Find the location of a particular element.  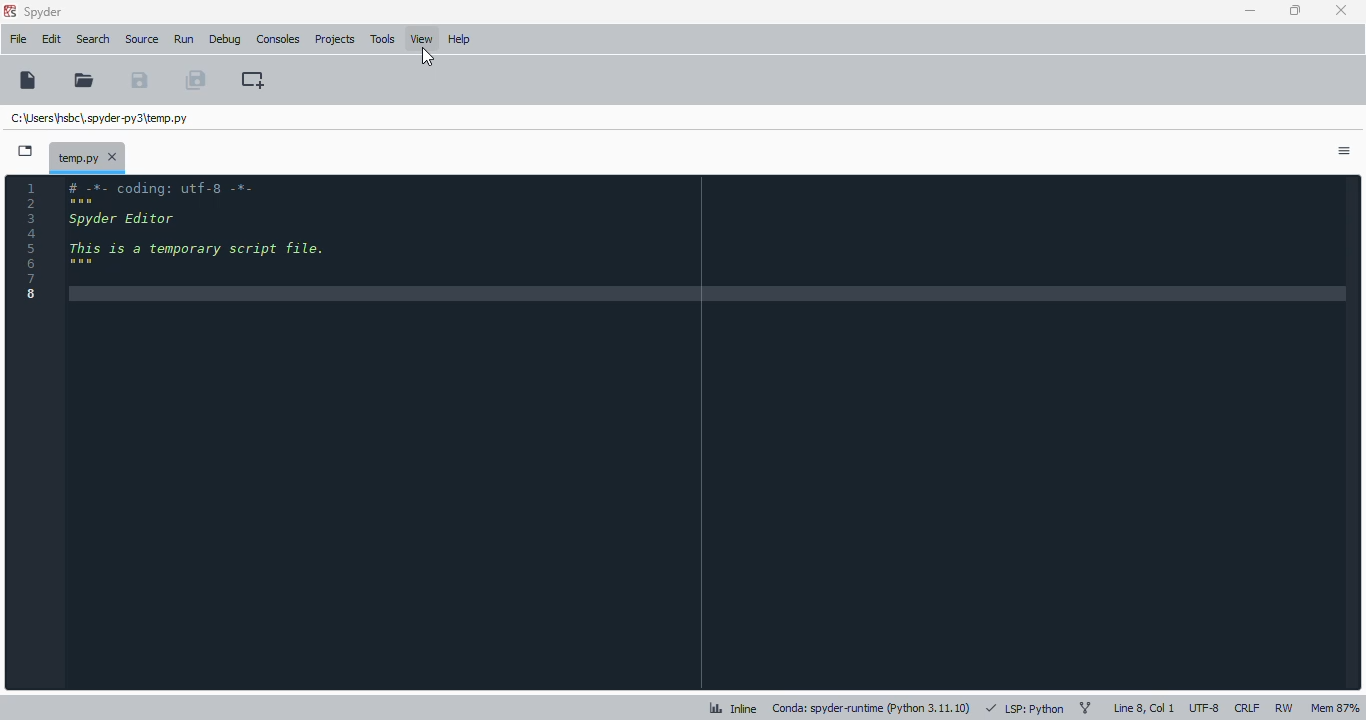

file is located at coordinates (18, 39).